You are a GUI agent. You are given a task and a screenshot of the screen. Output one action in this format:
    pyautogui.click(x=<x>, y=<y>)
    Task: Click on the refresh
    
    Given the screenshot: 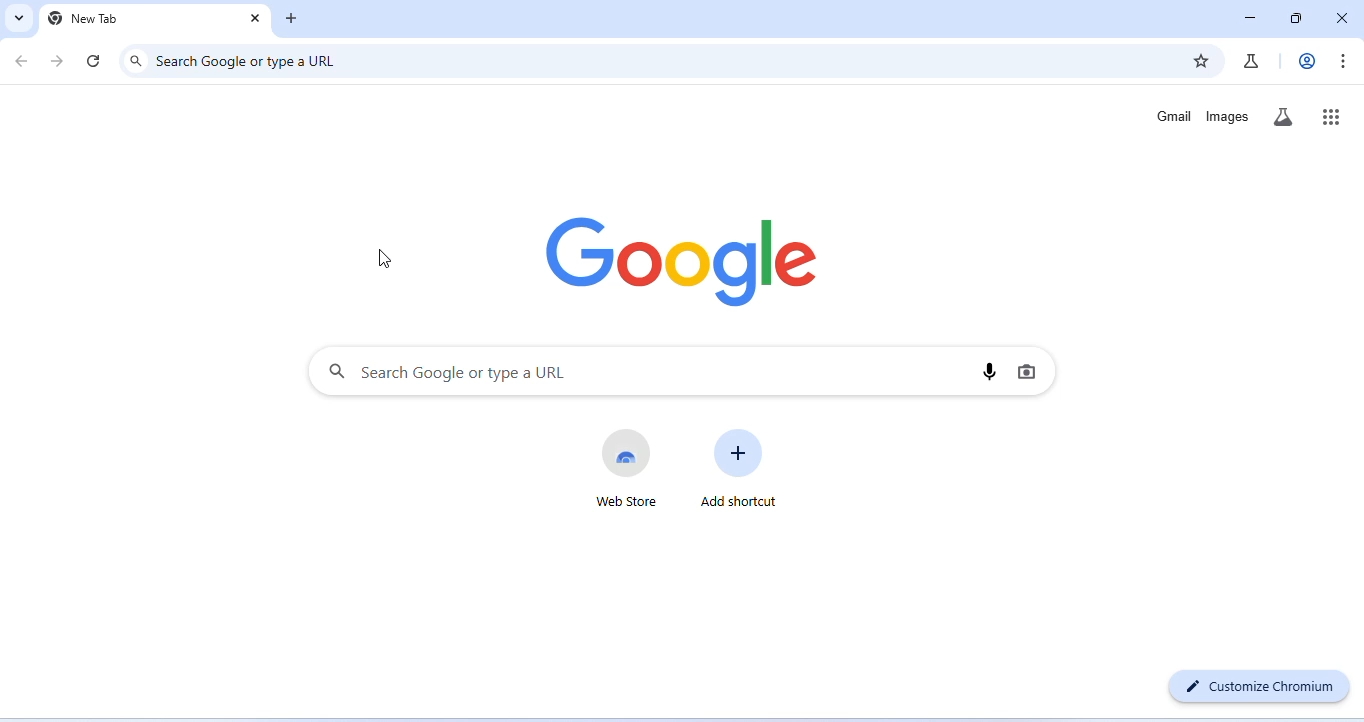 What is the action you would take?
    pyautogui.click(x=95, y=60)
    